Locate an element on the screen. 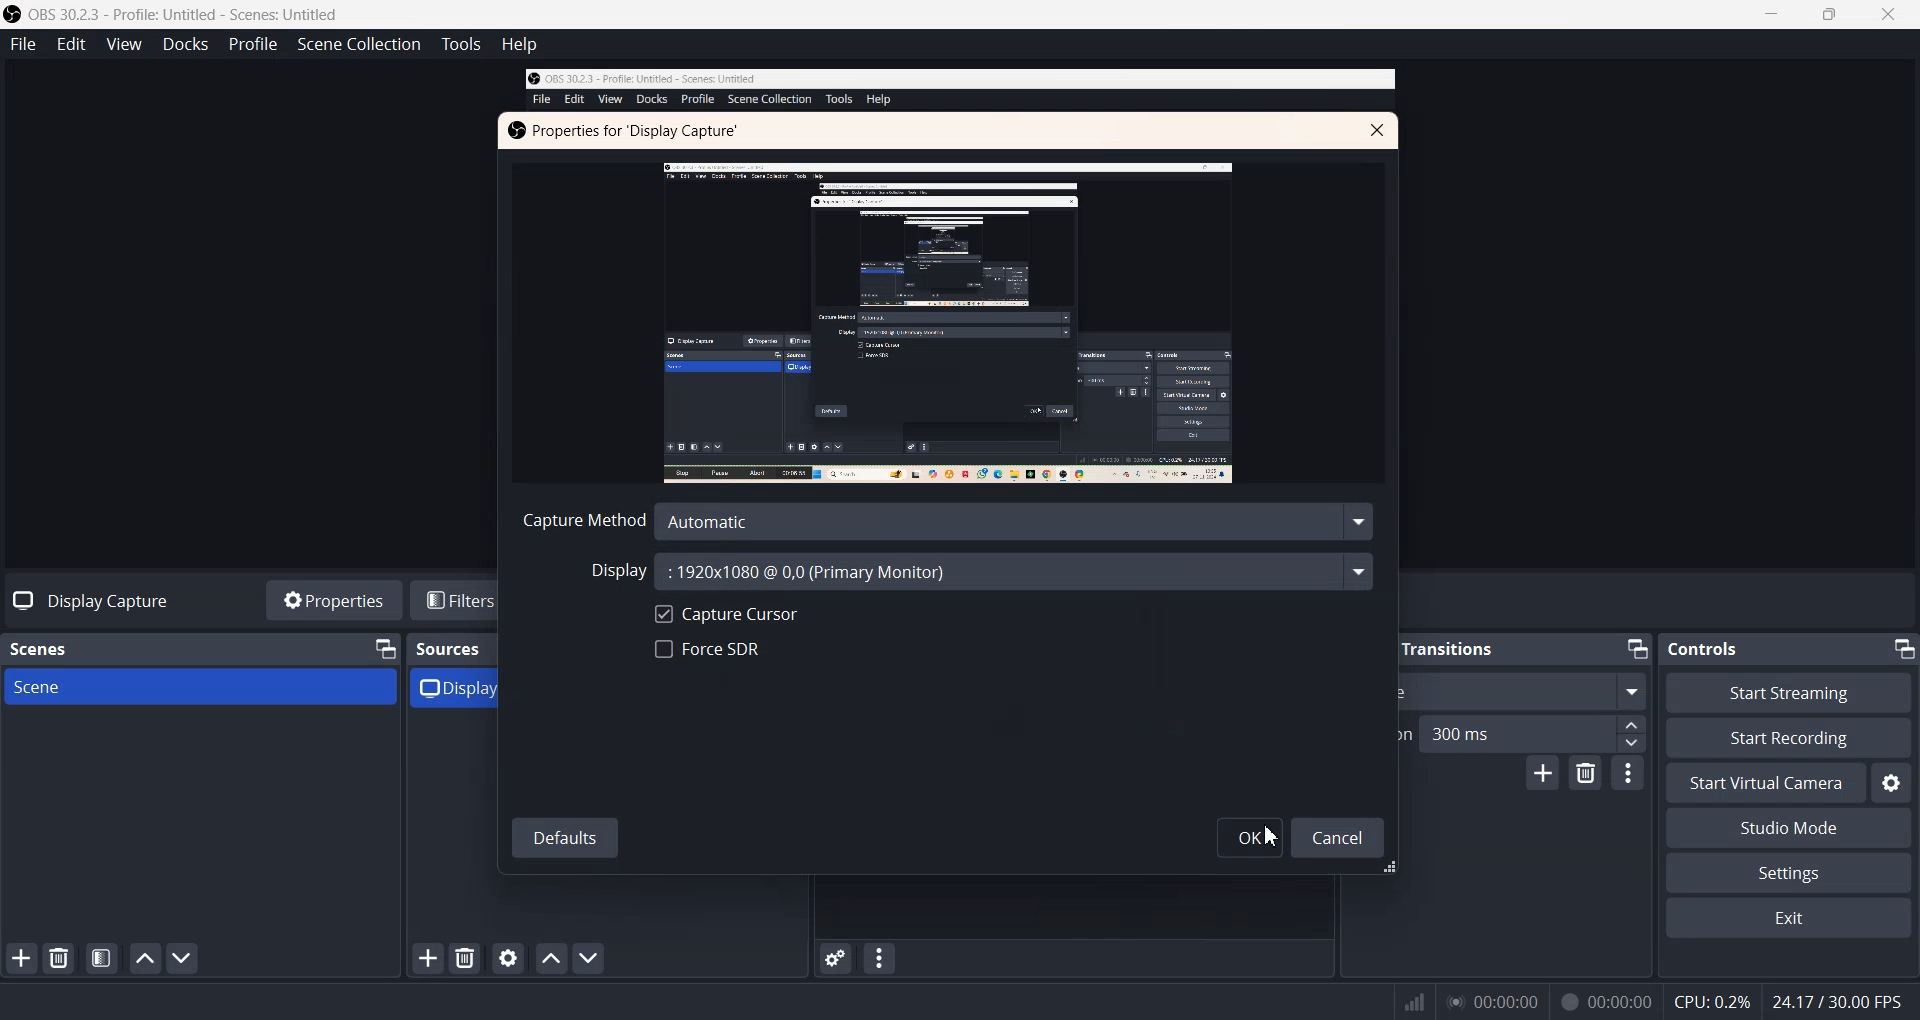 This screenshot has width=1920, height=1020. transition properties  is located at coordinates (1628, 773).